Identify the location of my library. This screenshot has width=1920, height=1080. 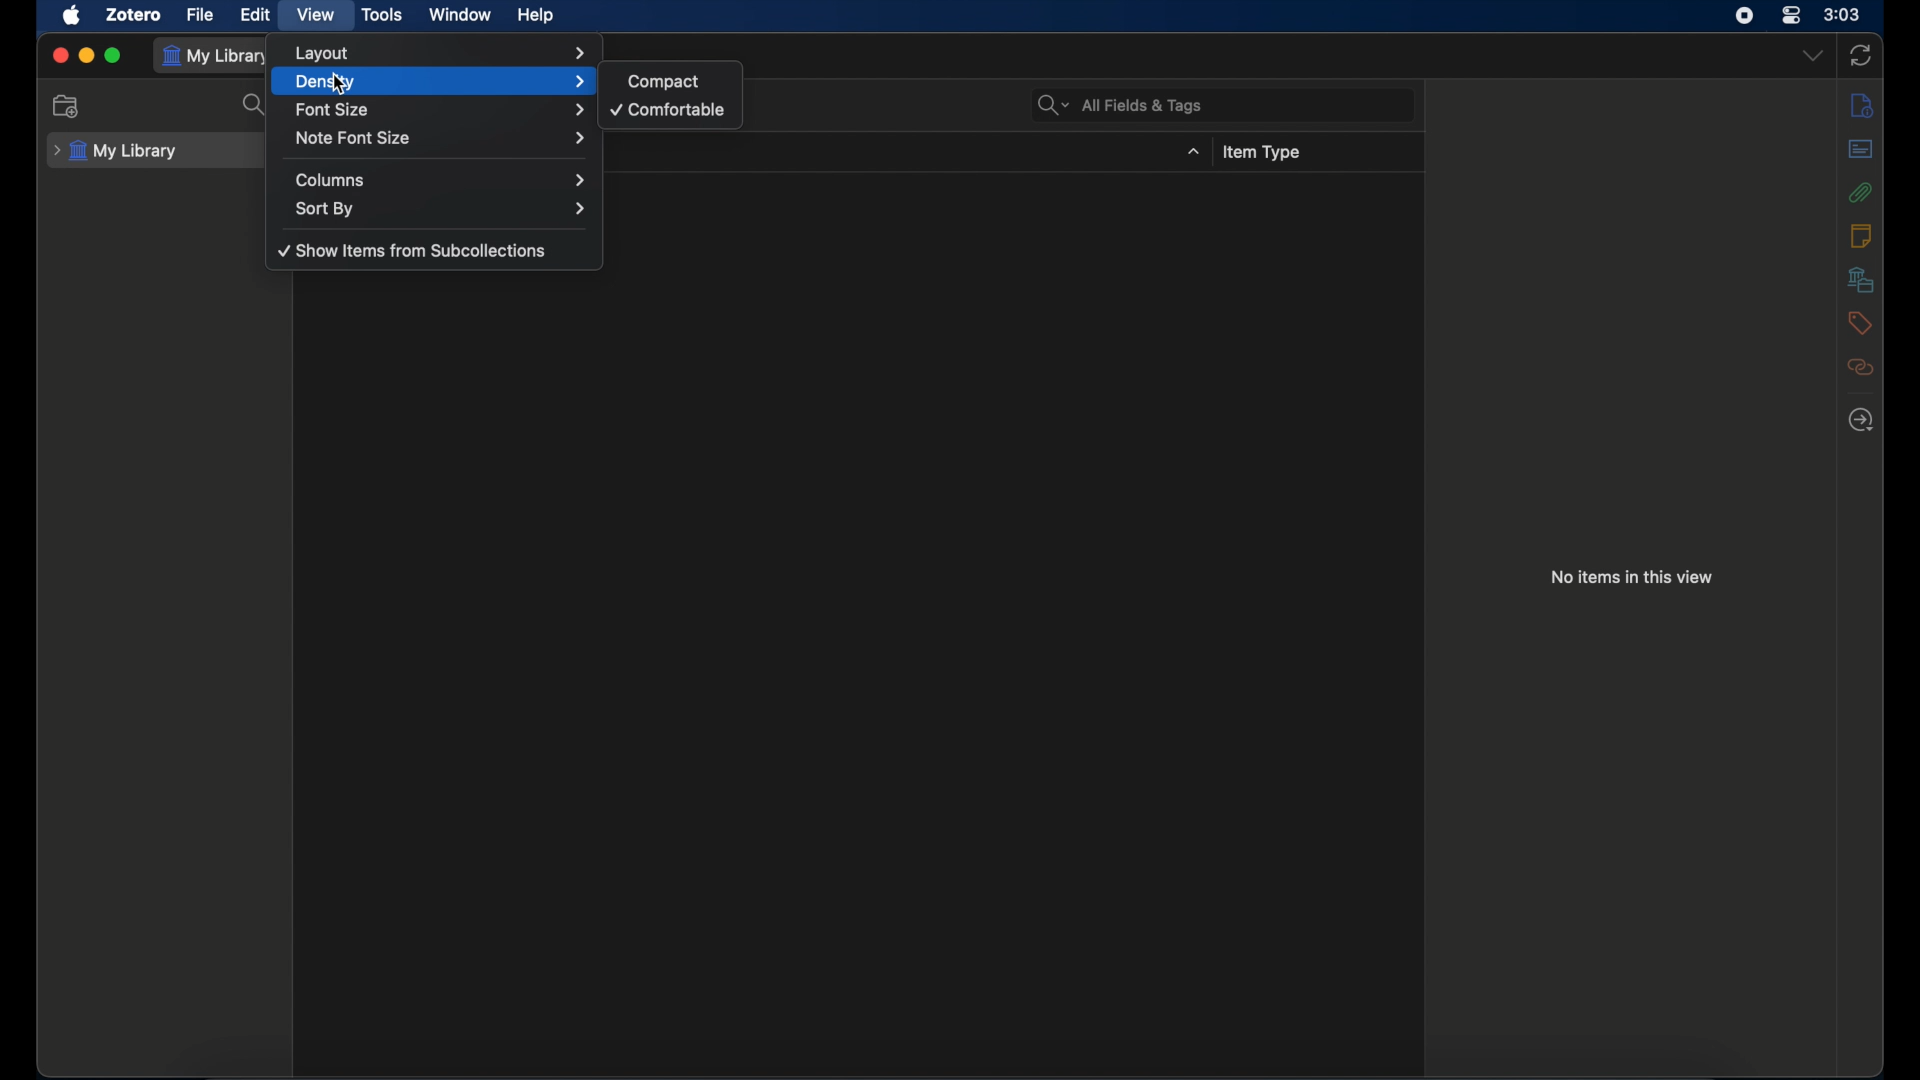
(215, 56).